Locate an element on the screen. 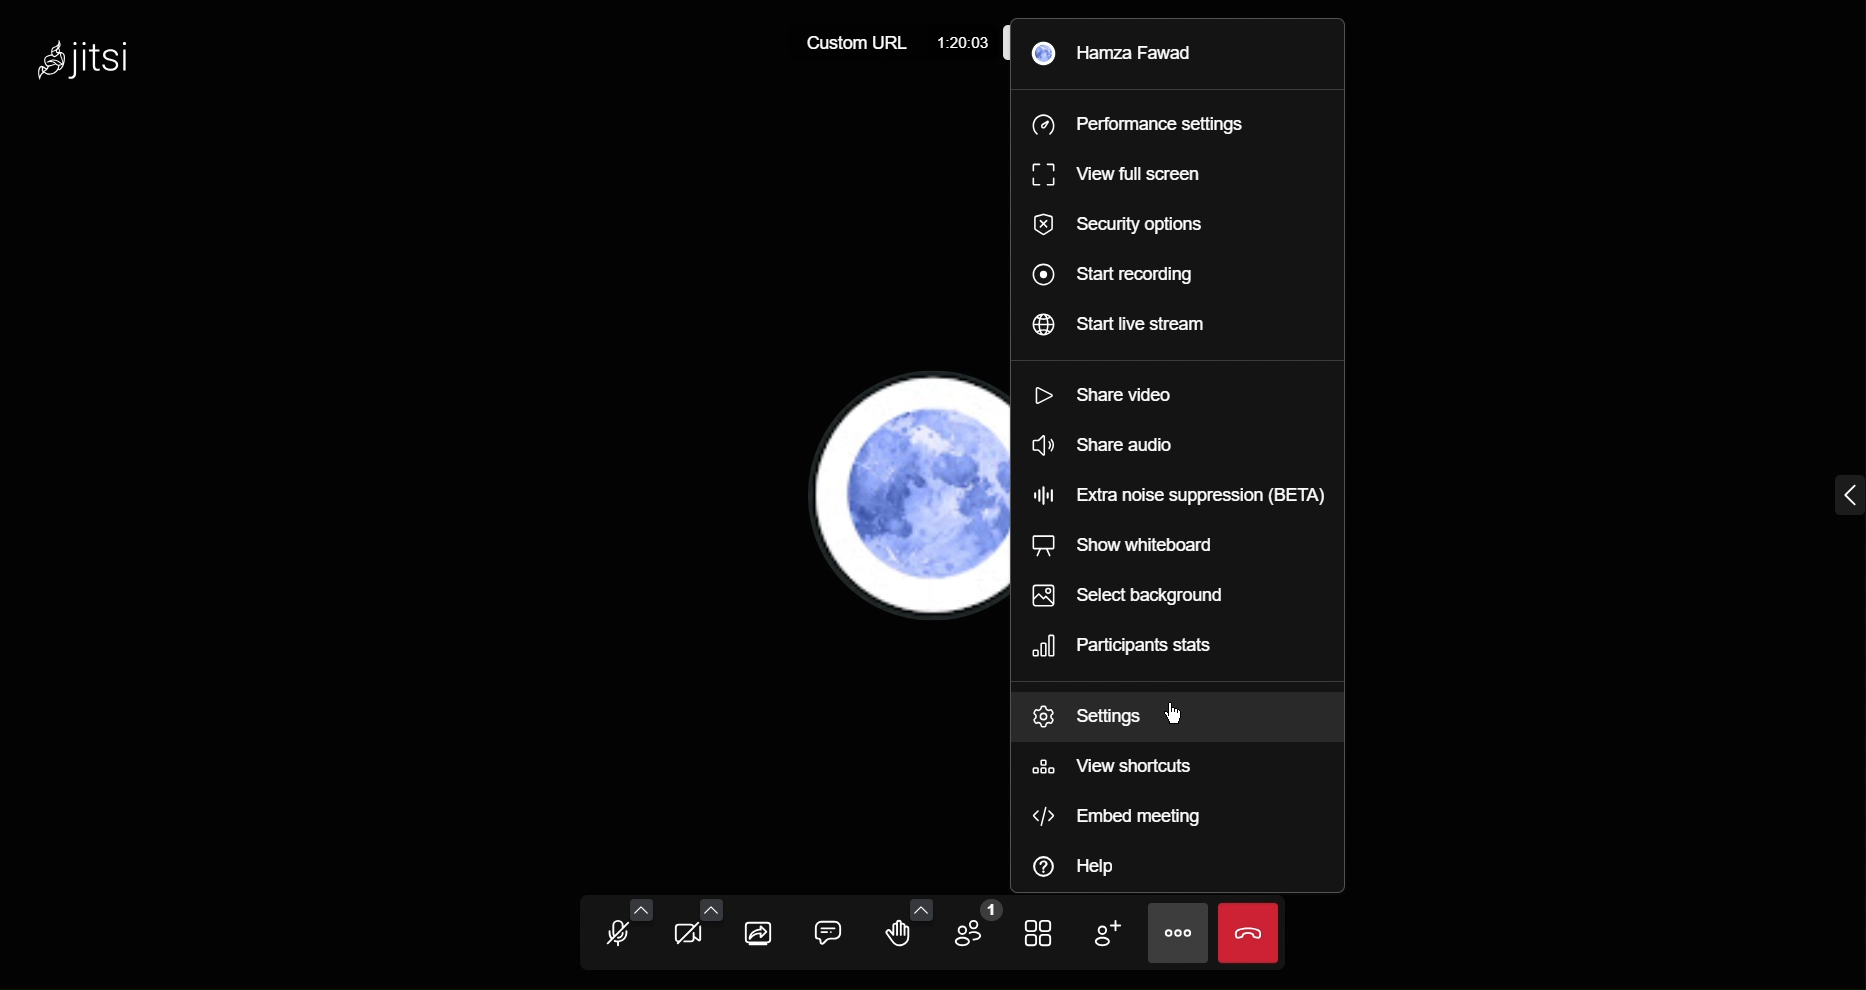 Image resolution: width=1866 pixels, height=990 pixels. Security options is located at coordinates (1115, 228).